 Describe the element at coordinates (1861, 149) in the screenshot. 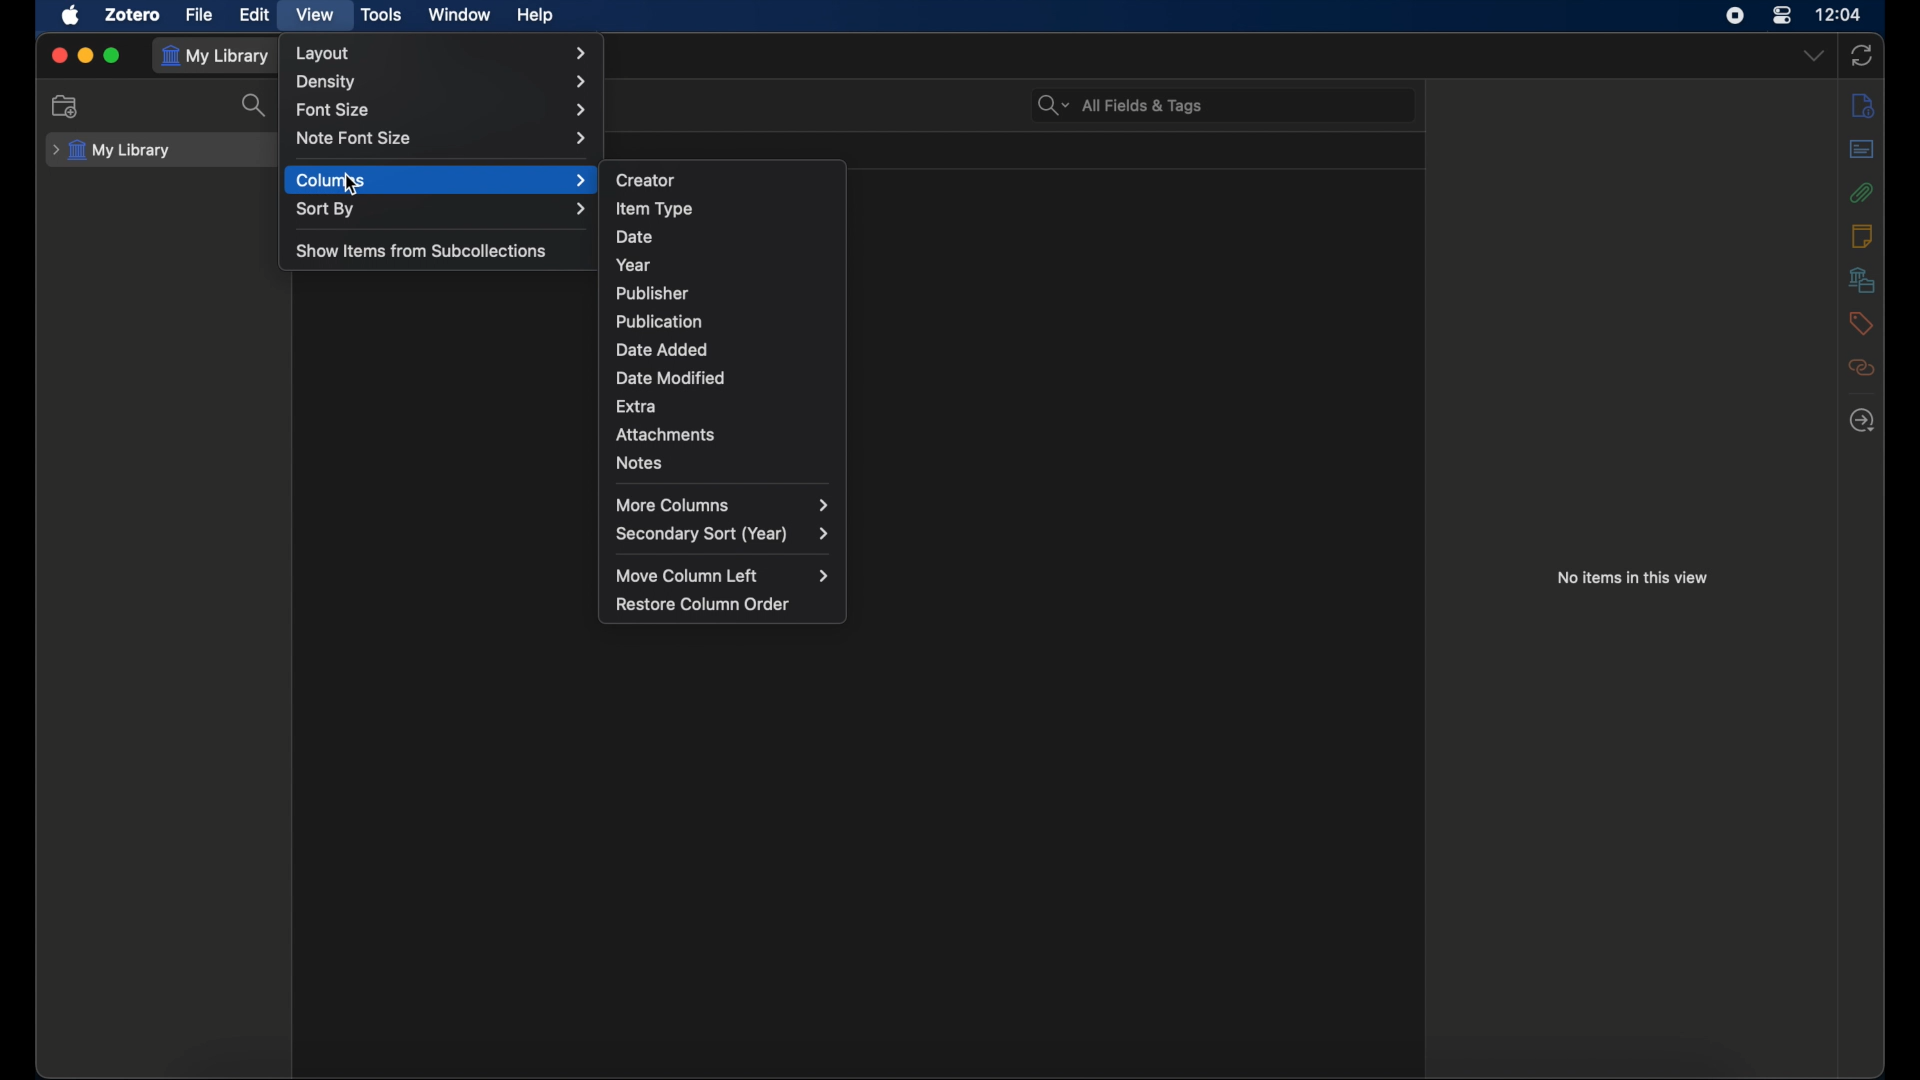

I see `abstract` at that location.